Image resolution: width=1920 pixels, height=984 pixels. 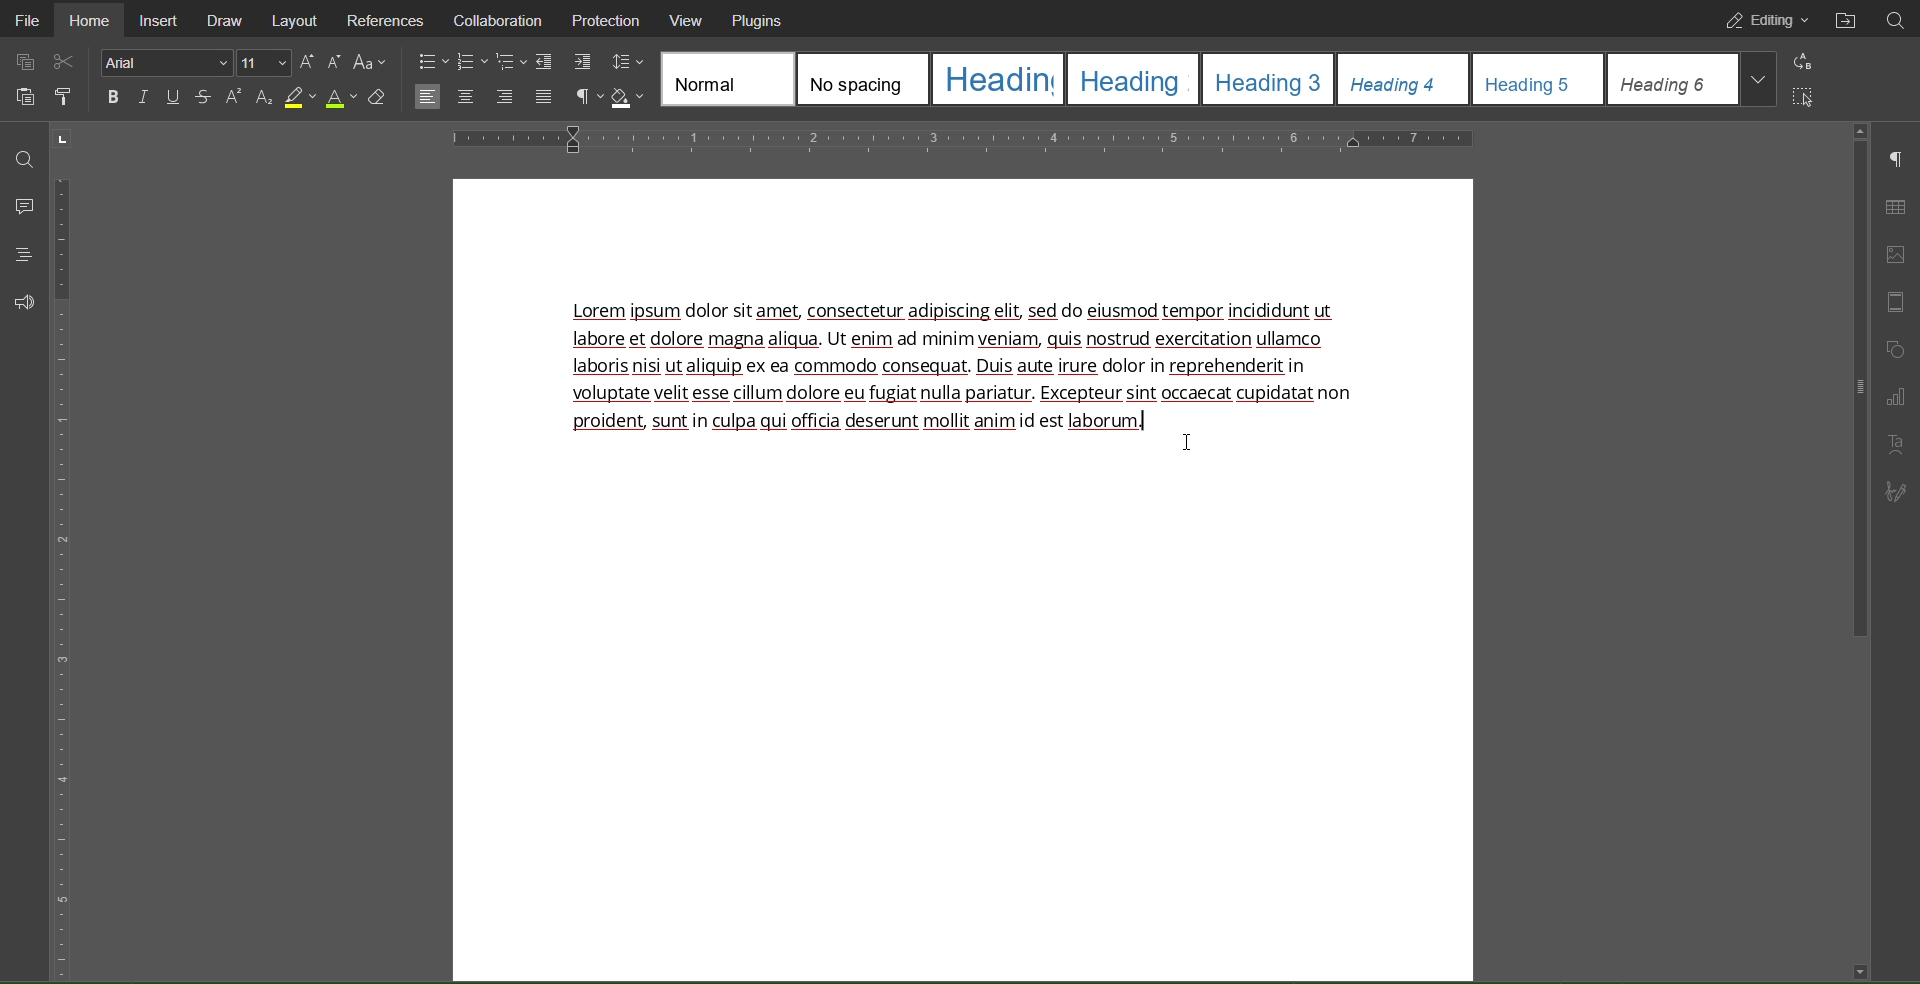 I want to click on Bullet List, so click(x=433, y=61).